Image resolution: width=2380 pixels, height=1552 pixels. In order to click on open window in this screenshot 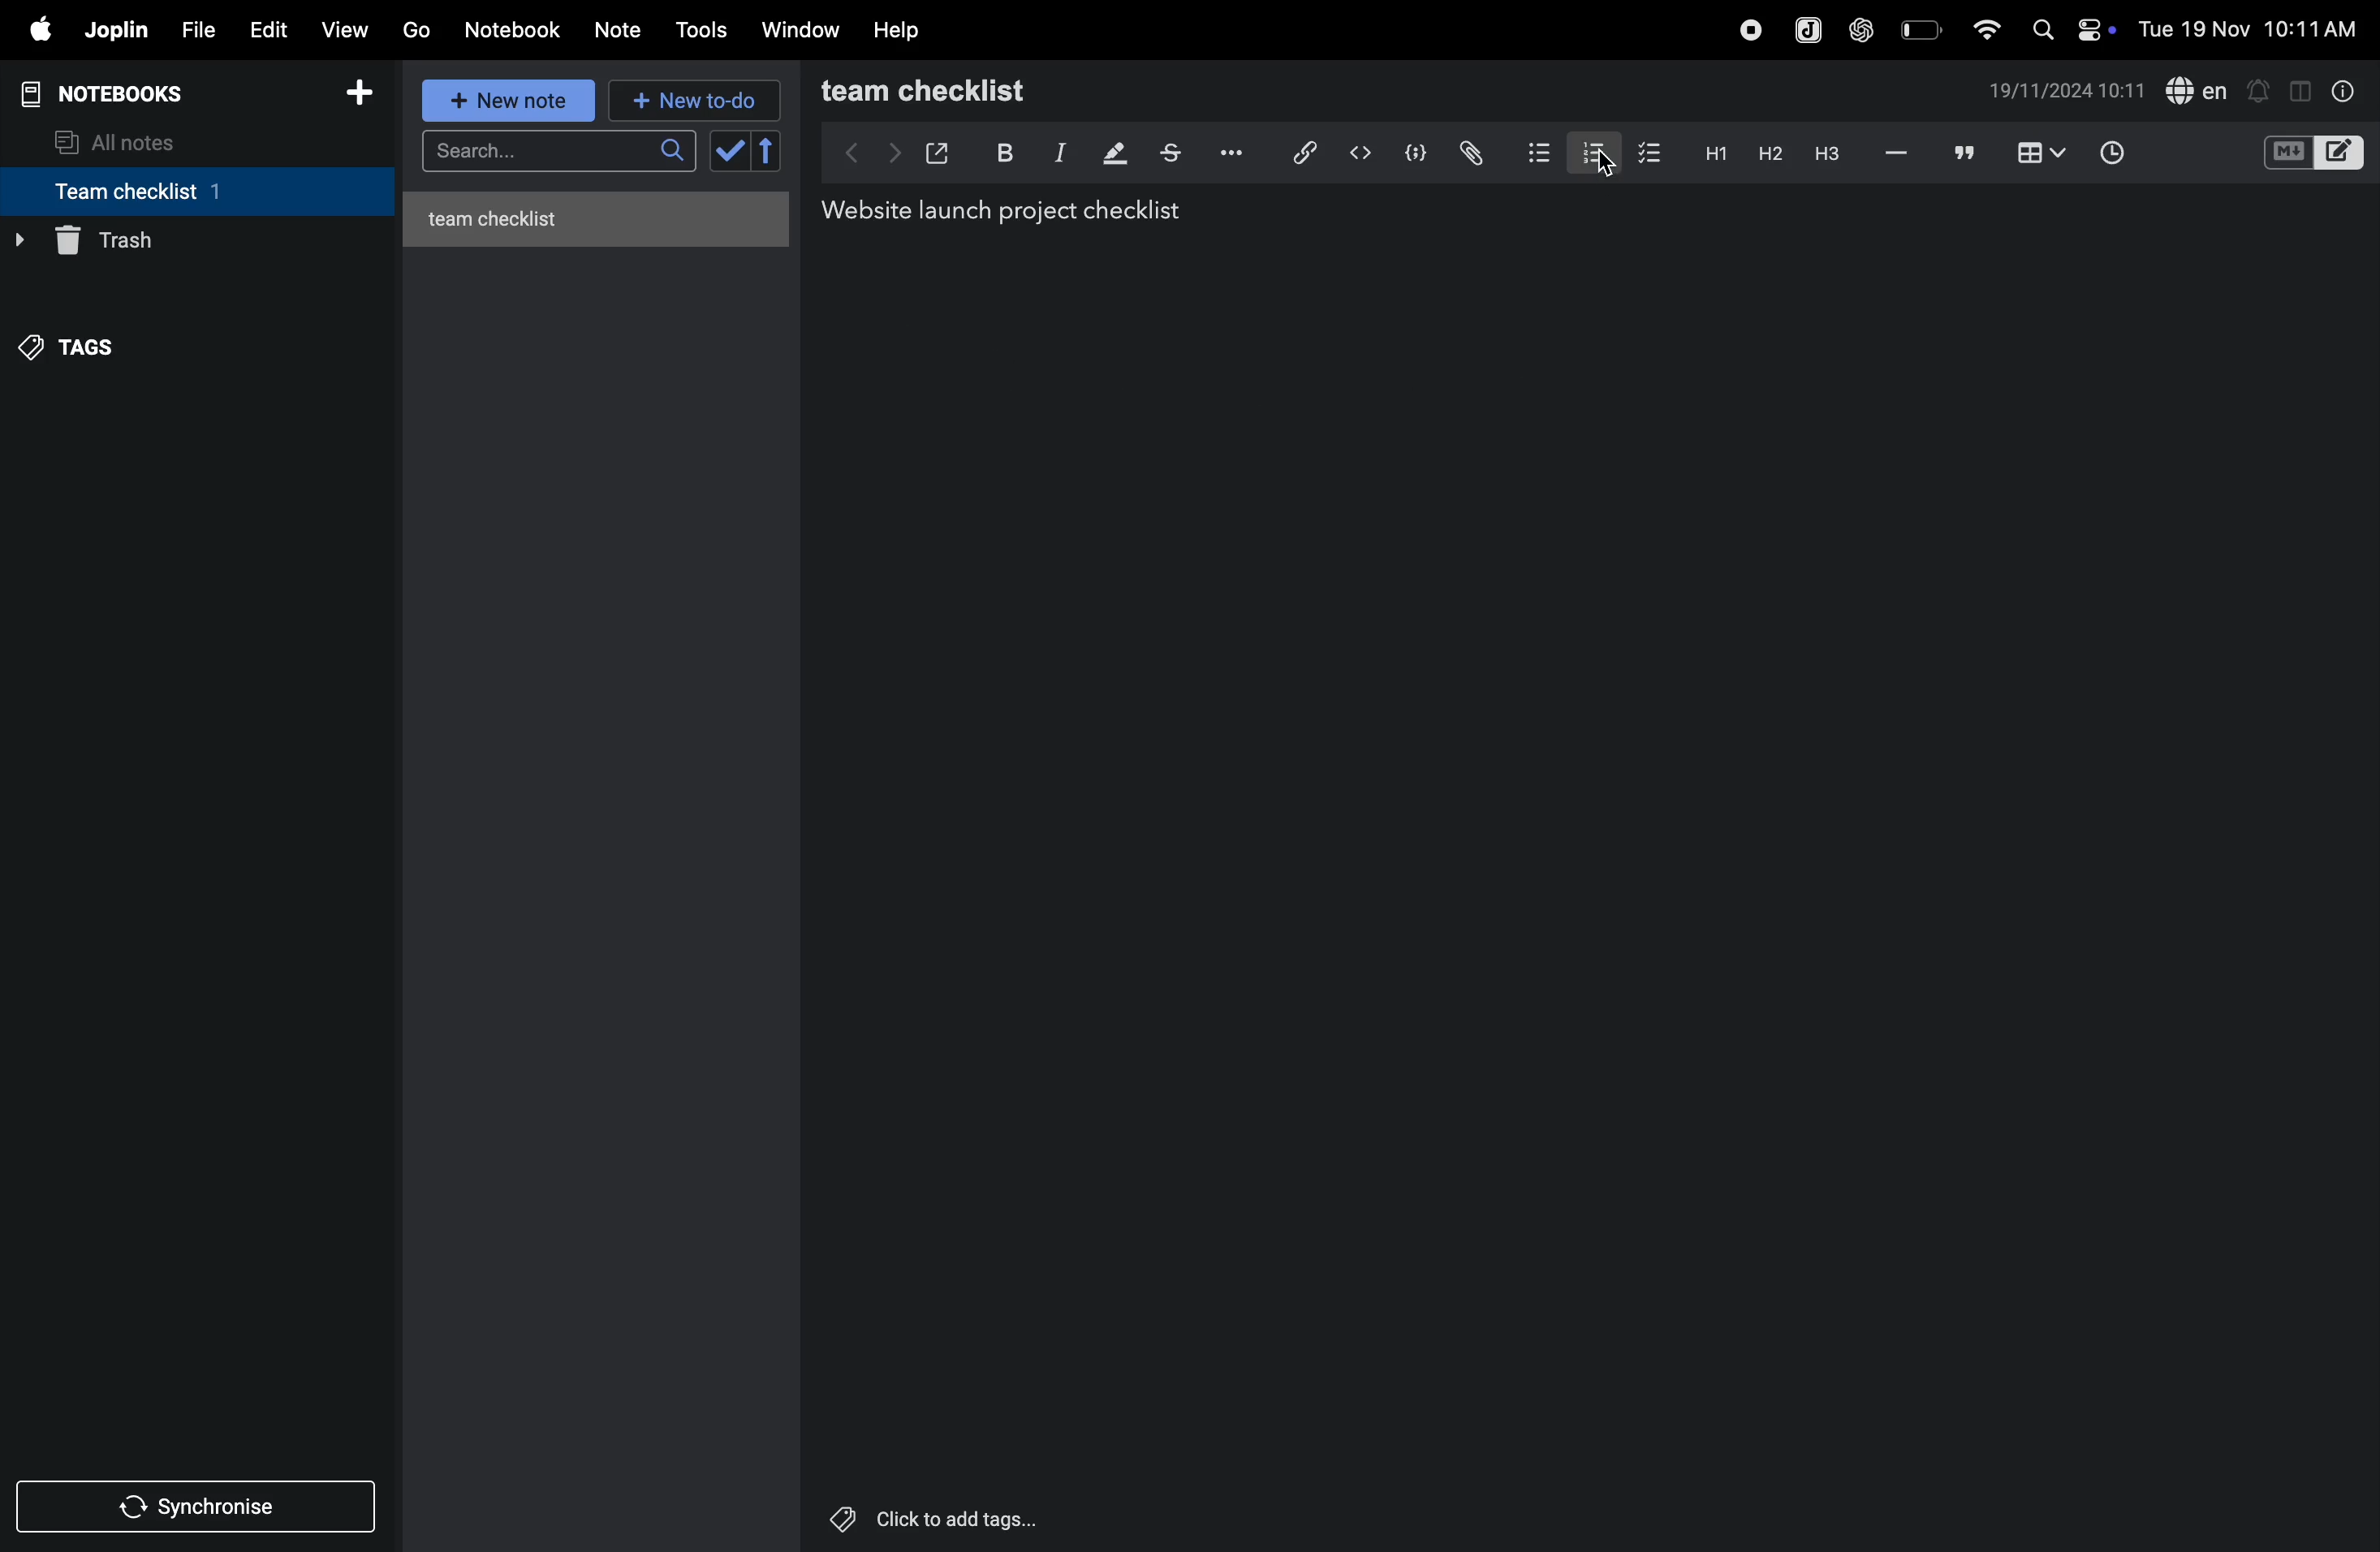, I will do `click(938, 149)`.